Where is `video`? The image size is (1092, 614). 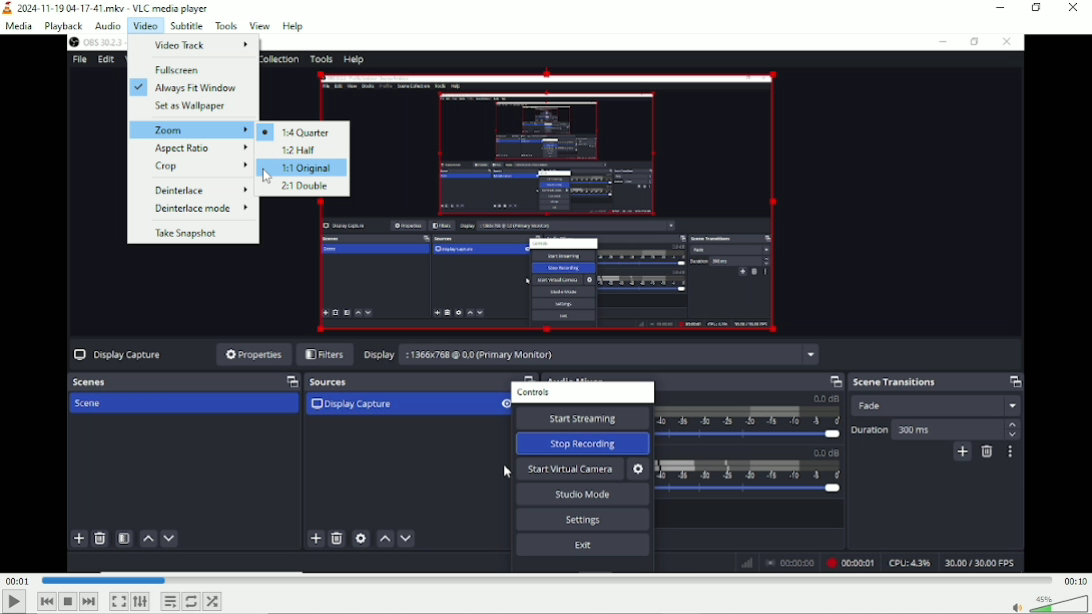 video is located at coordinates (143, 25).